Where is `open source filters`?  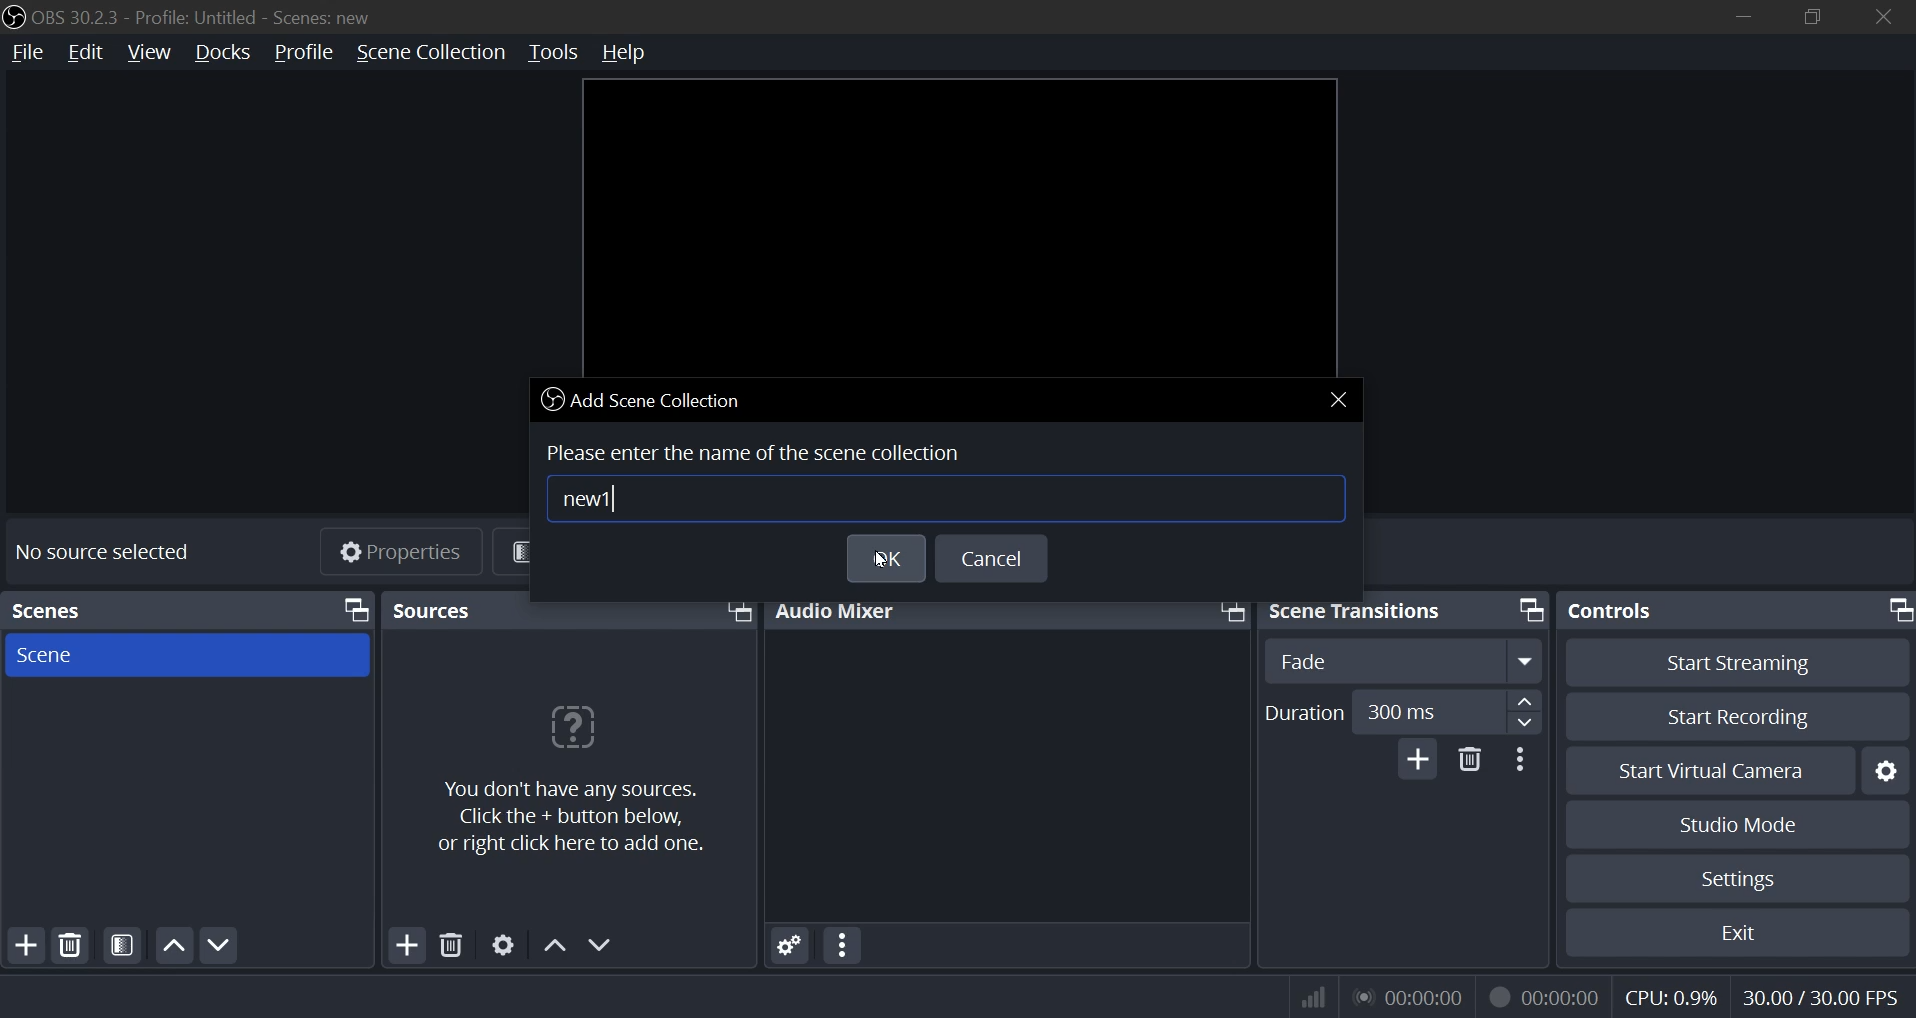 open source filters is located at coordinates (121, 945).